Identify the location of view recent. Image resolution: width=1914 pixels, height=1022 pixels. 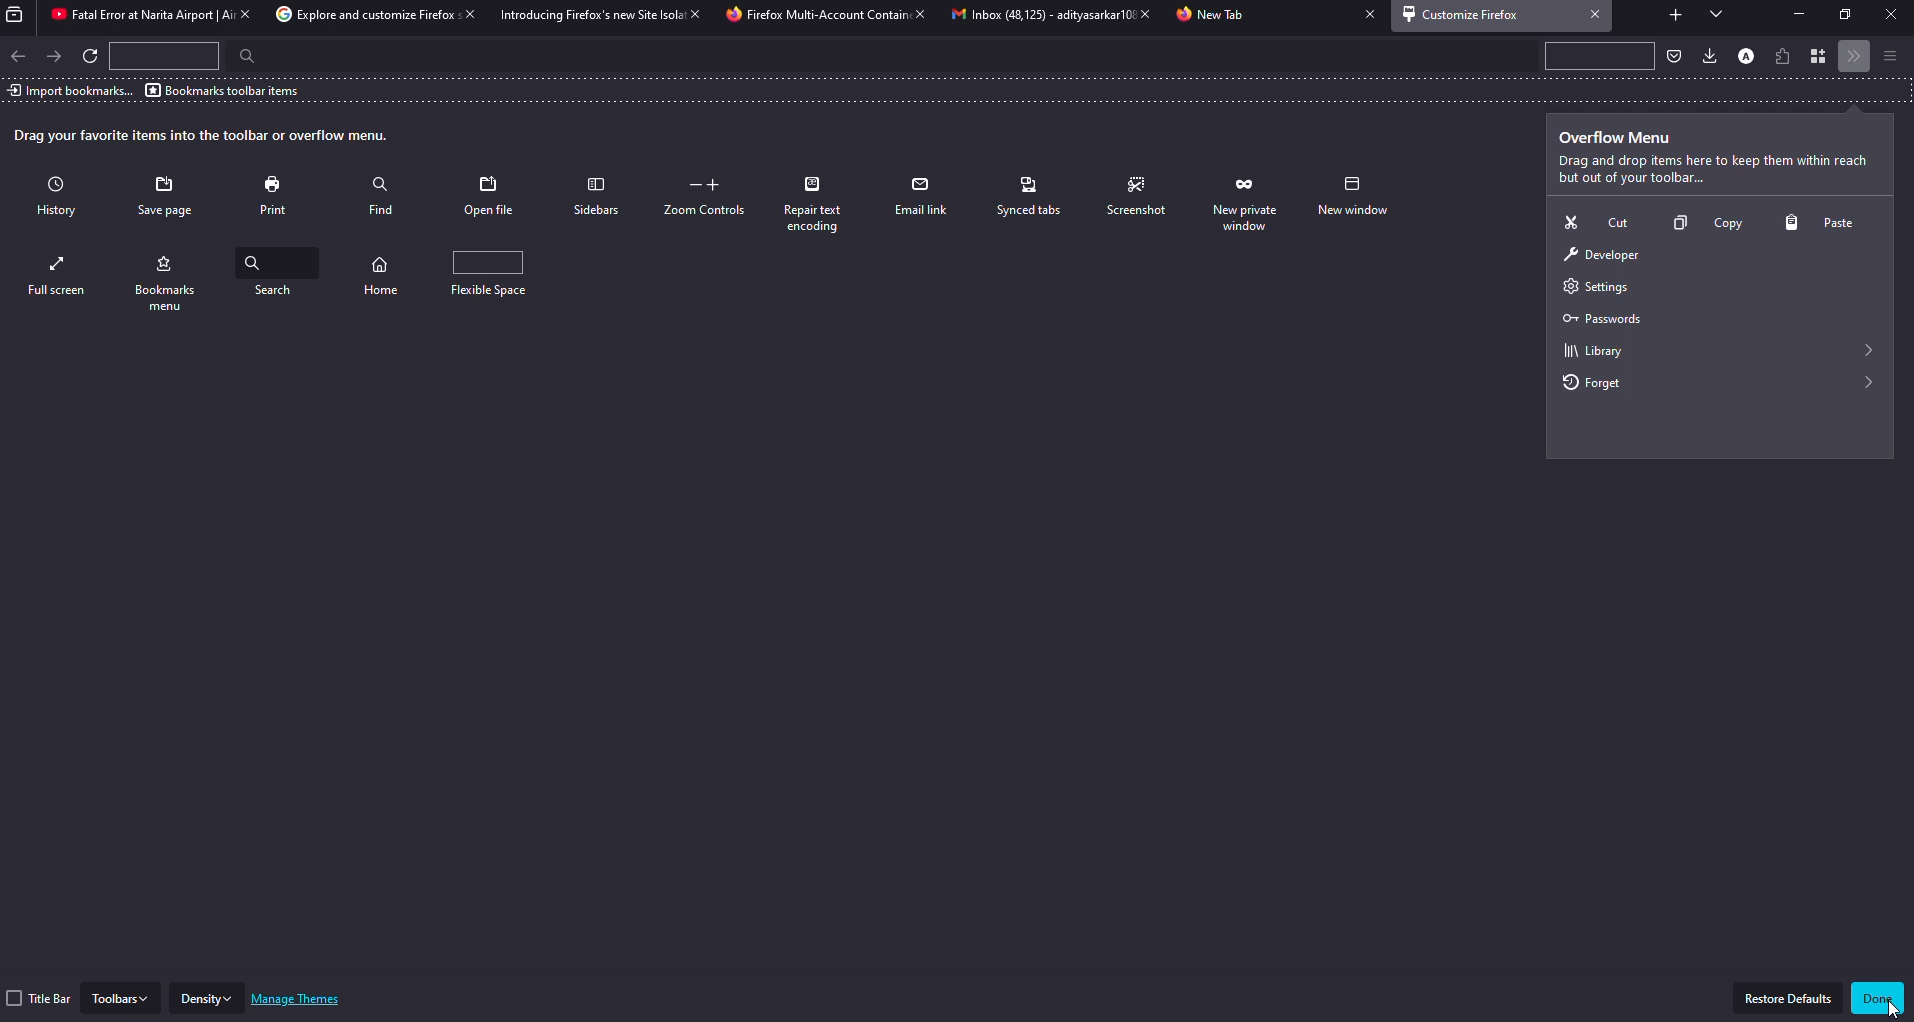
(18, 15).